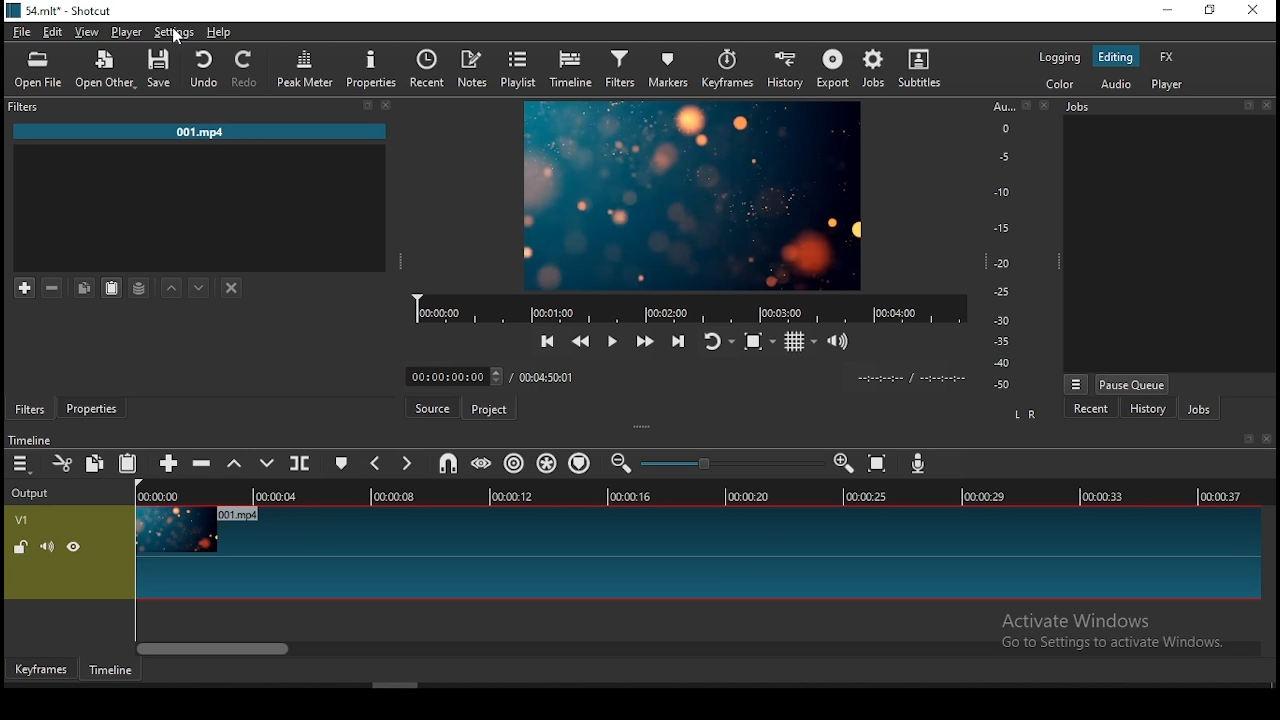  I want to click on -30, so click(1005, 320).